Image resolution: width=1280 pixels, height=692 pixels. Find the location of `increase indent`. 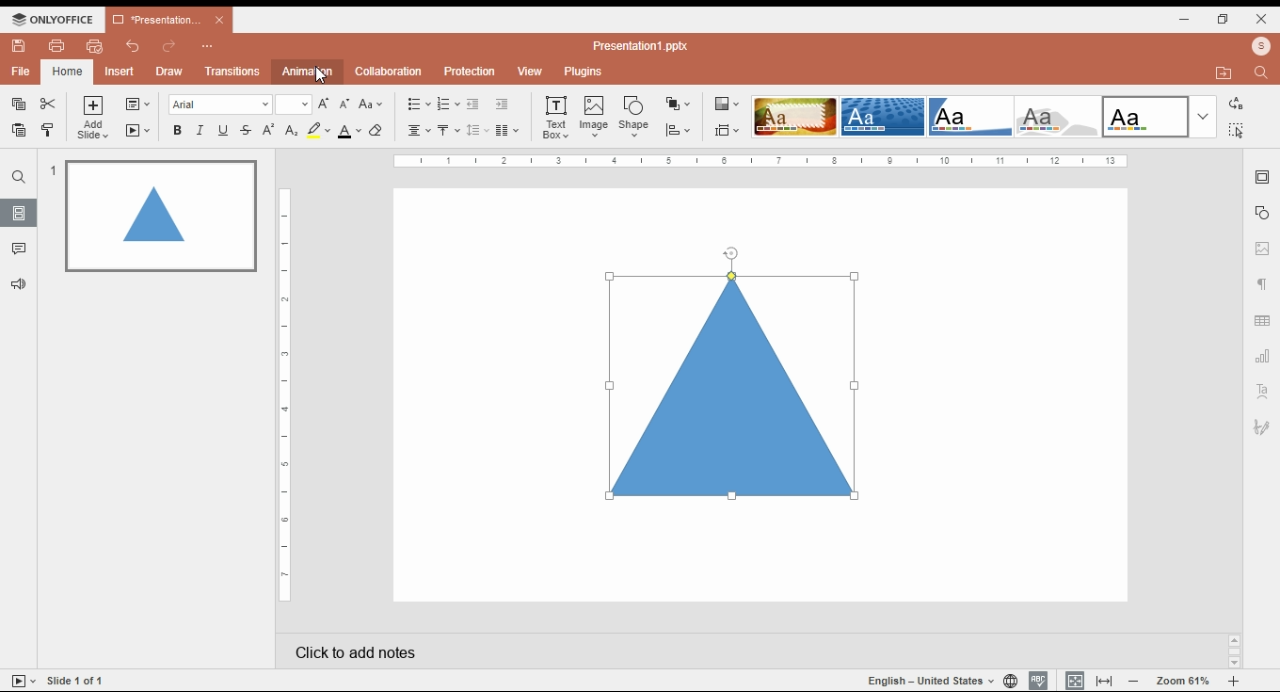

increase indent is located at coordinates (502, 103).